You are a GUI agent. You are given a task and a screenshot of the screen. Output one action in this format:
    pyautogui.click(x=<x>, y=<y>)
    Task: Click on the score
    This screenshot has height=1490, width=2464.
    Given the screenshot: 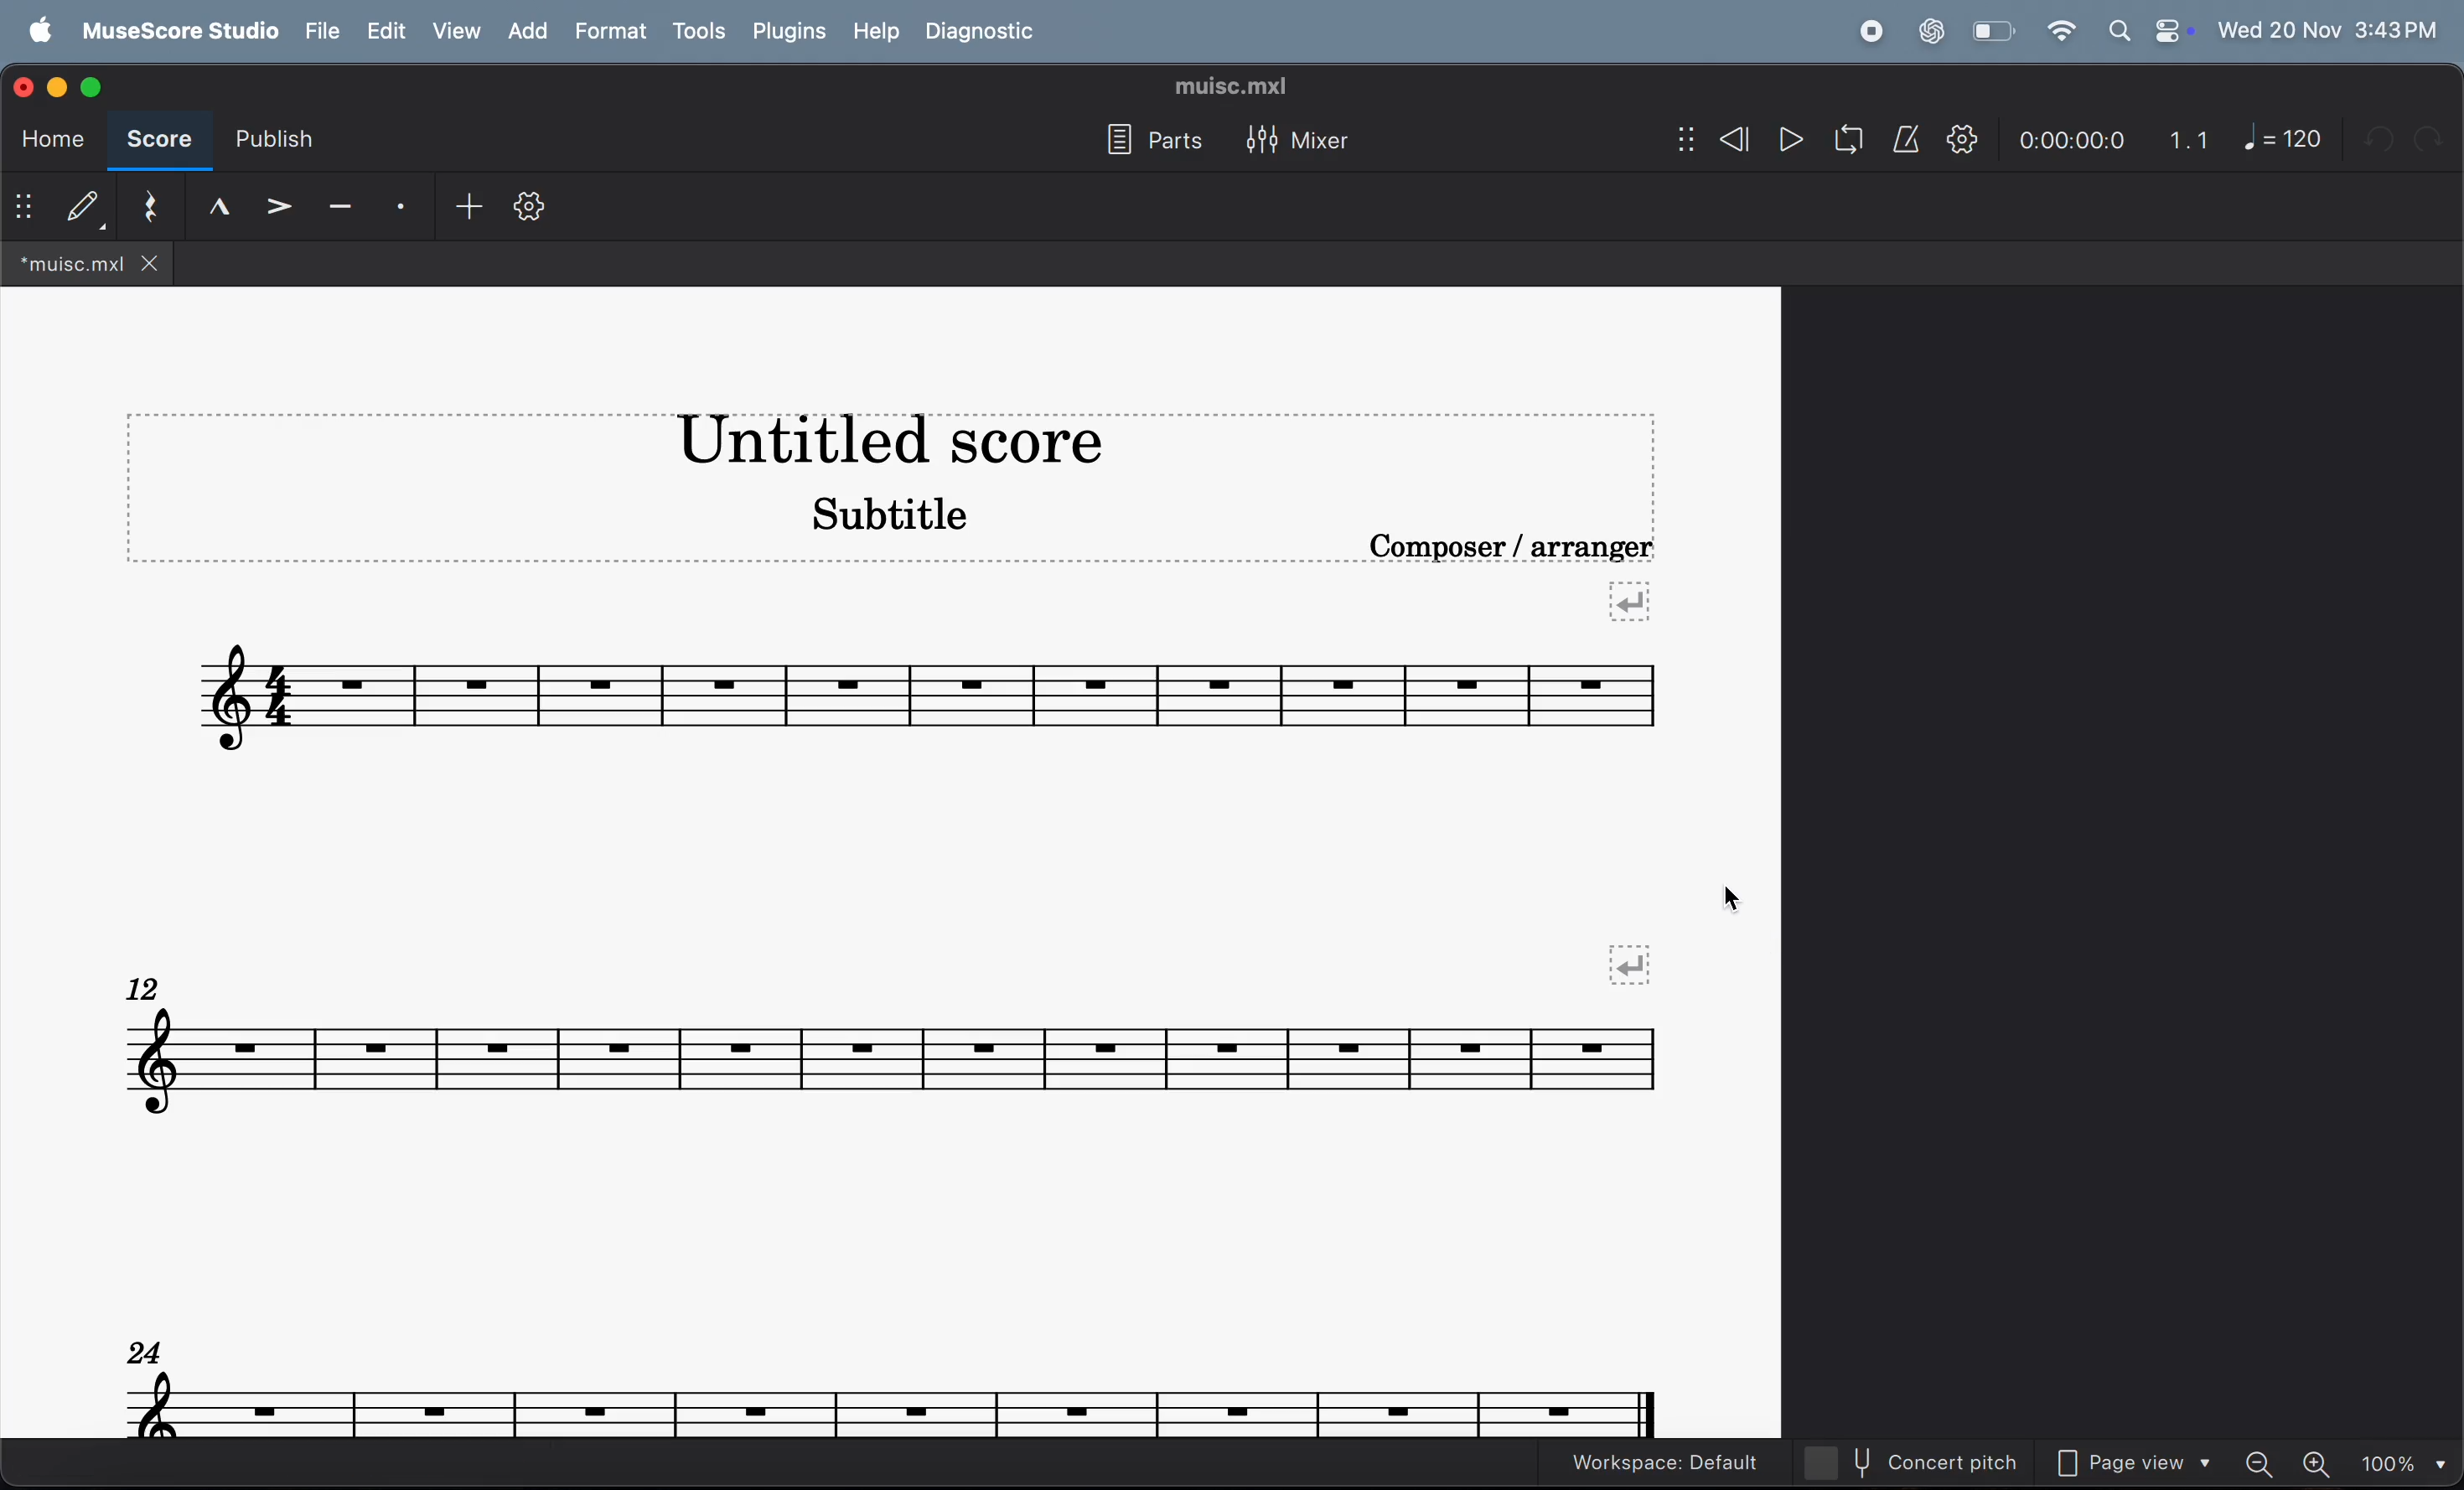 What is the action you would take?
    pyautogui.click(x=165, y=142)
    